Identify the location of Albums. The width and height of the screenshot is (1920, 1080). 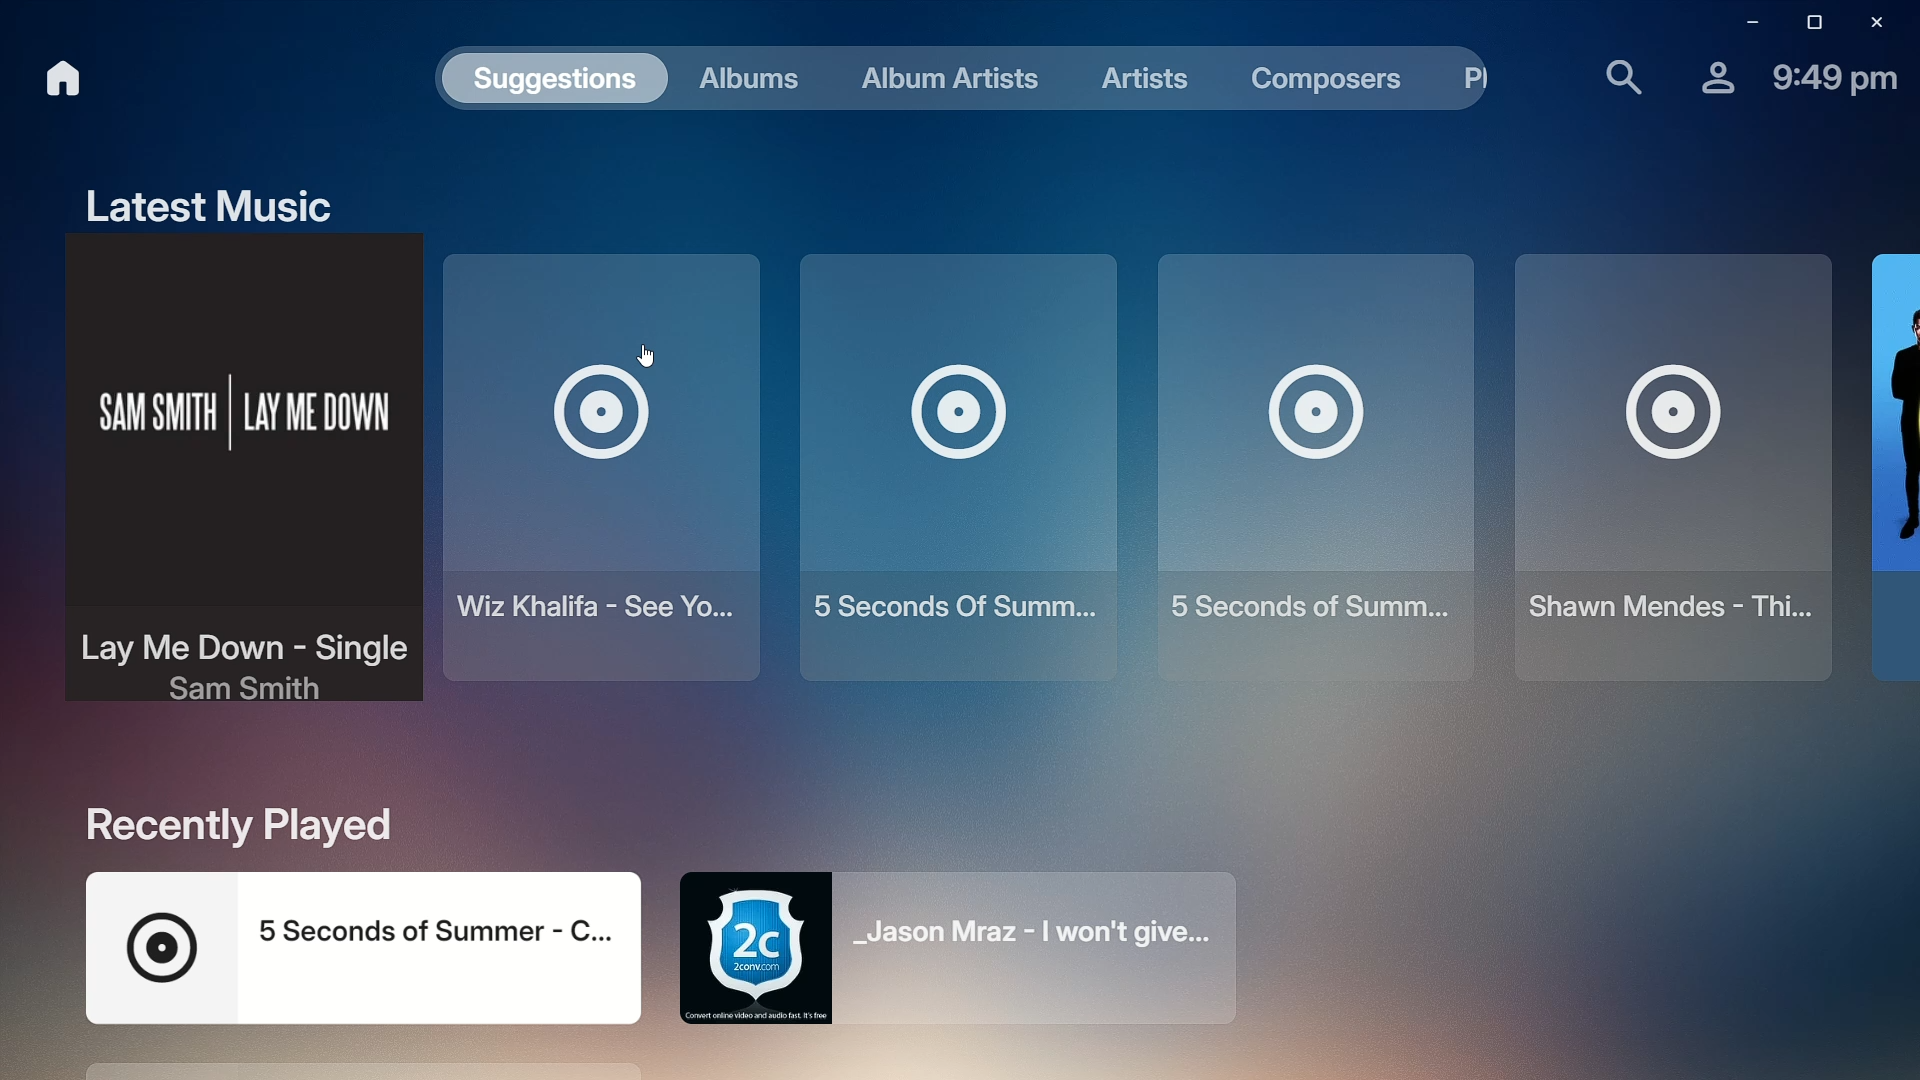
(742, 80).